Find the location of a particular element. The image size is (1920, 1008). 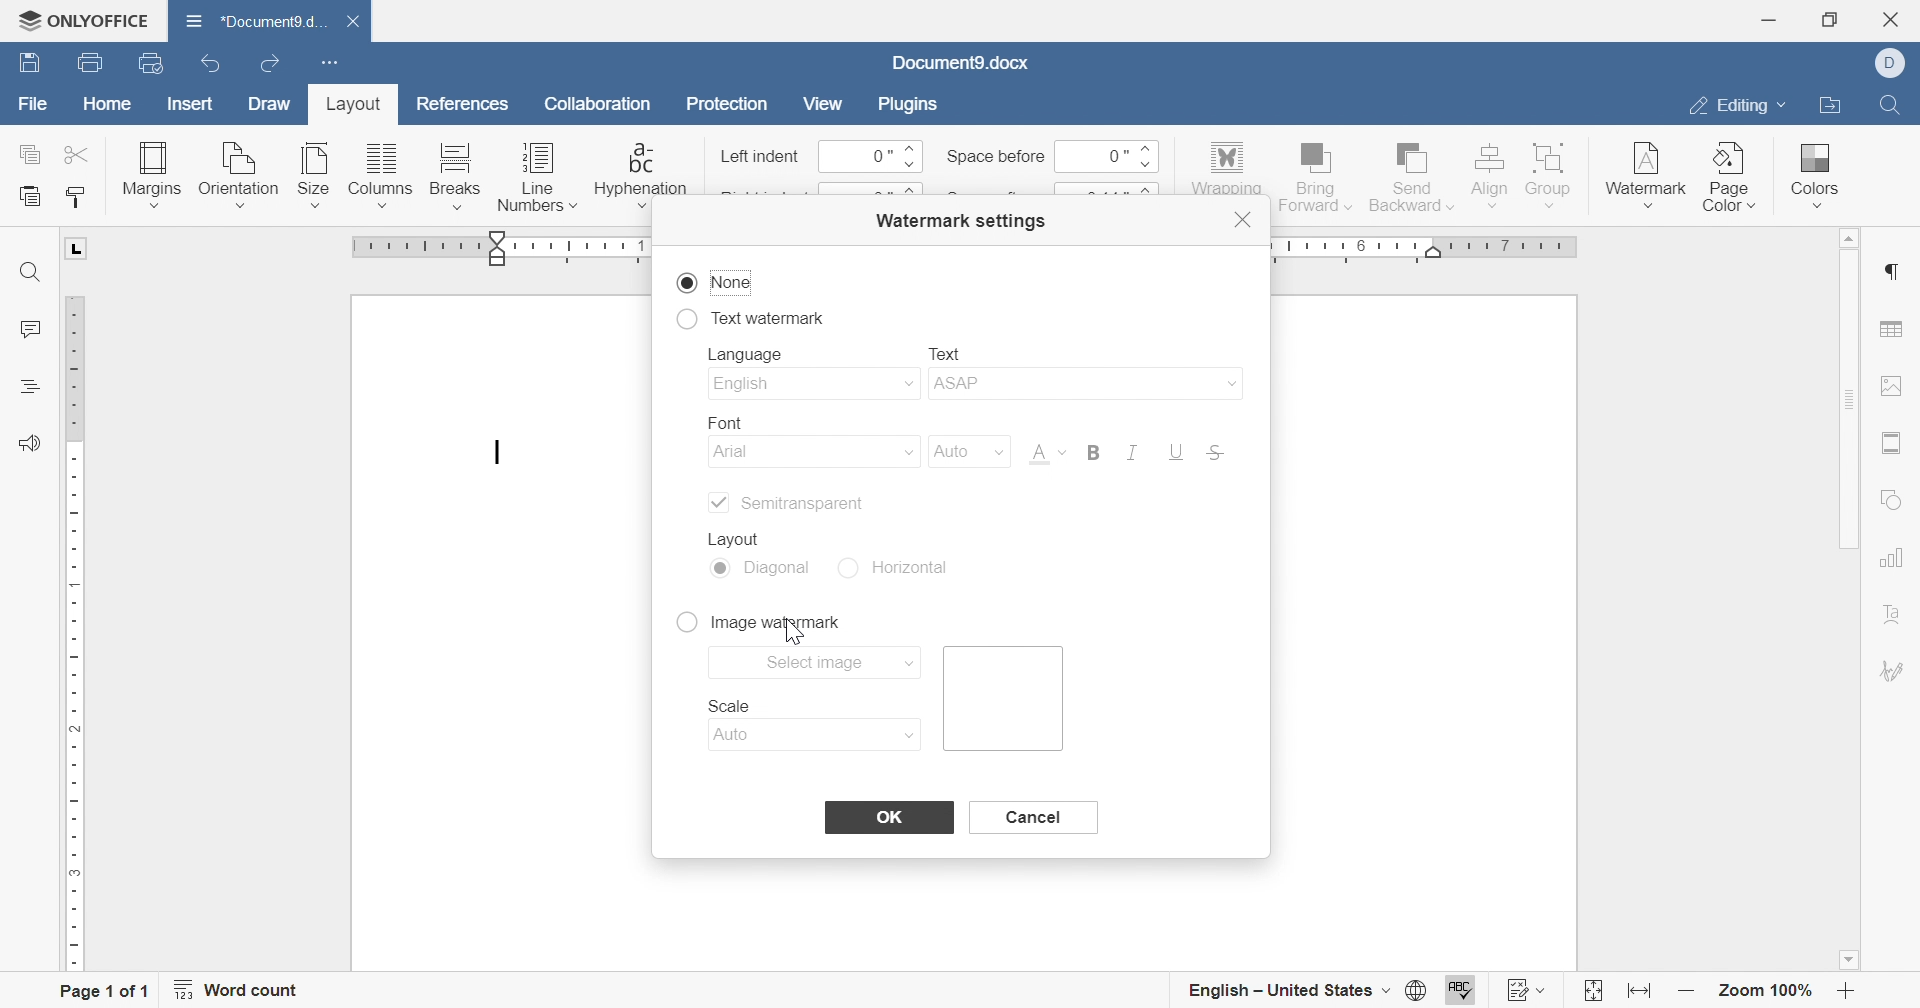

0 is located at coordinates (1103, 155).